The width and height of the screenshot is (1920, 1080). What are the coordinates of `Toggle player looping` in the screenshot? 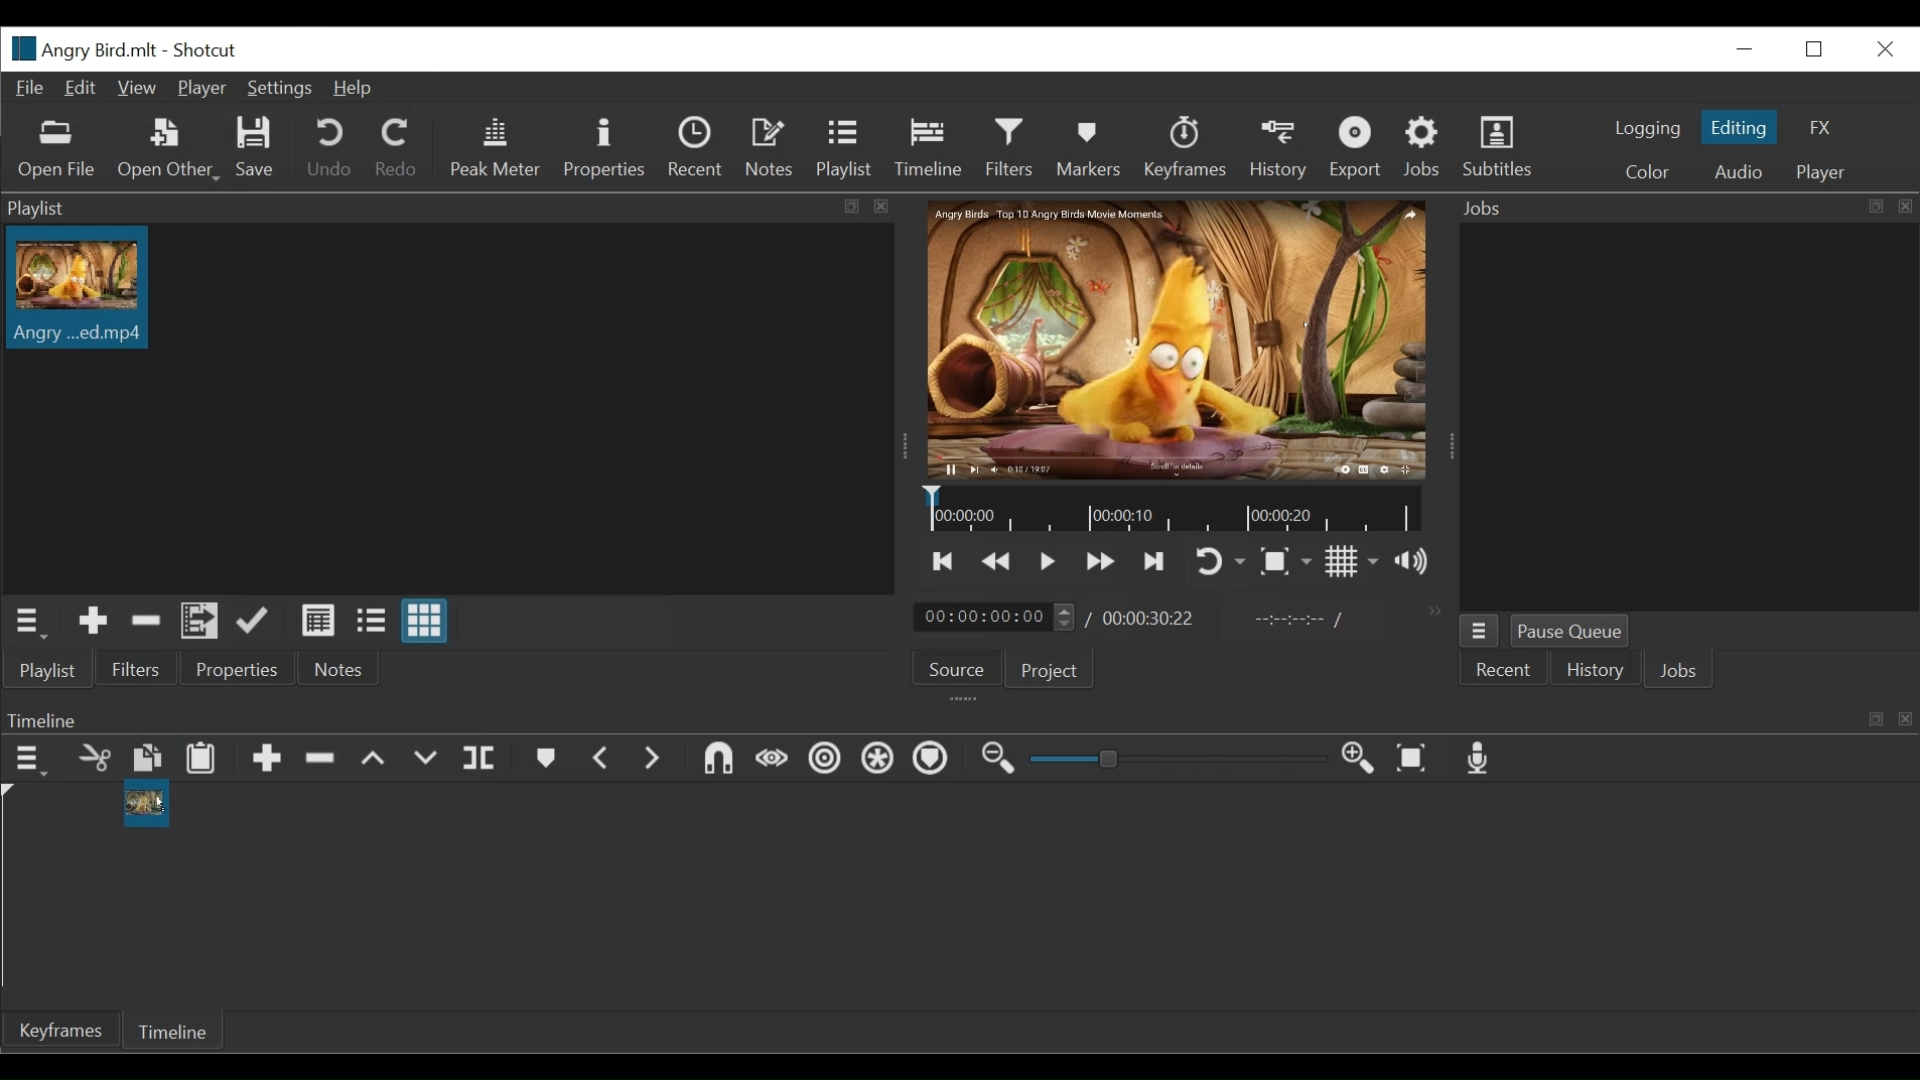 It's located at (1220, 563).